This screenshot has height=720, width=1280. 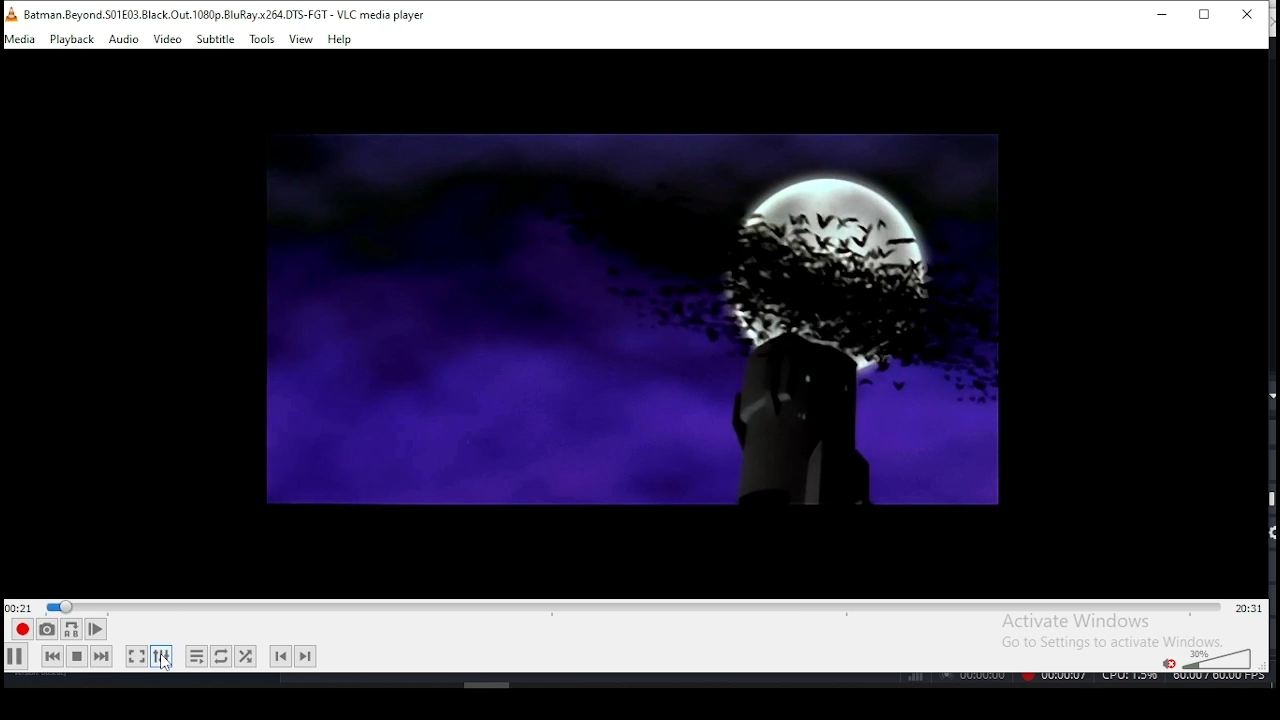 I want to click on take snapshot, so click(x=44, y=632).